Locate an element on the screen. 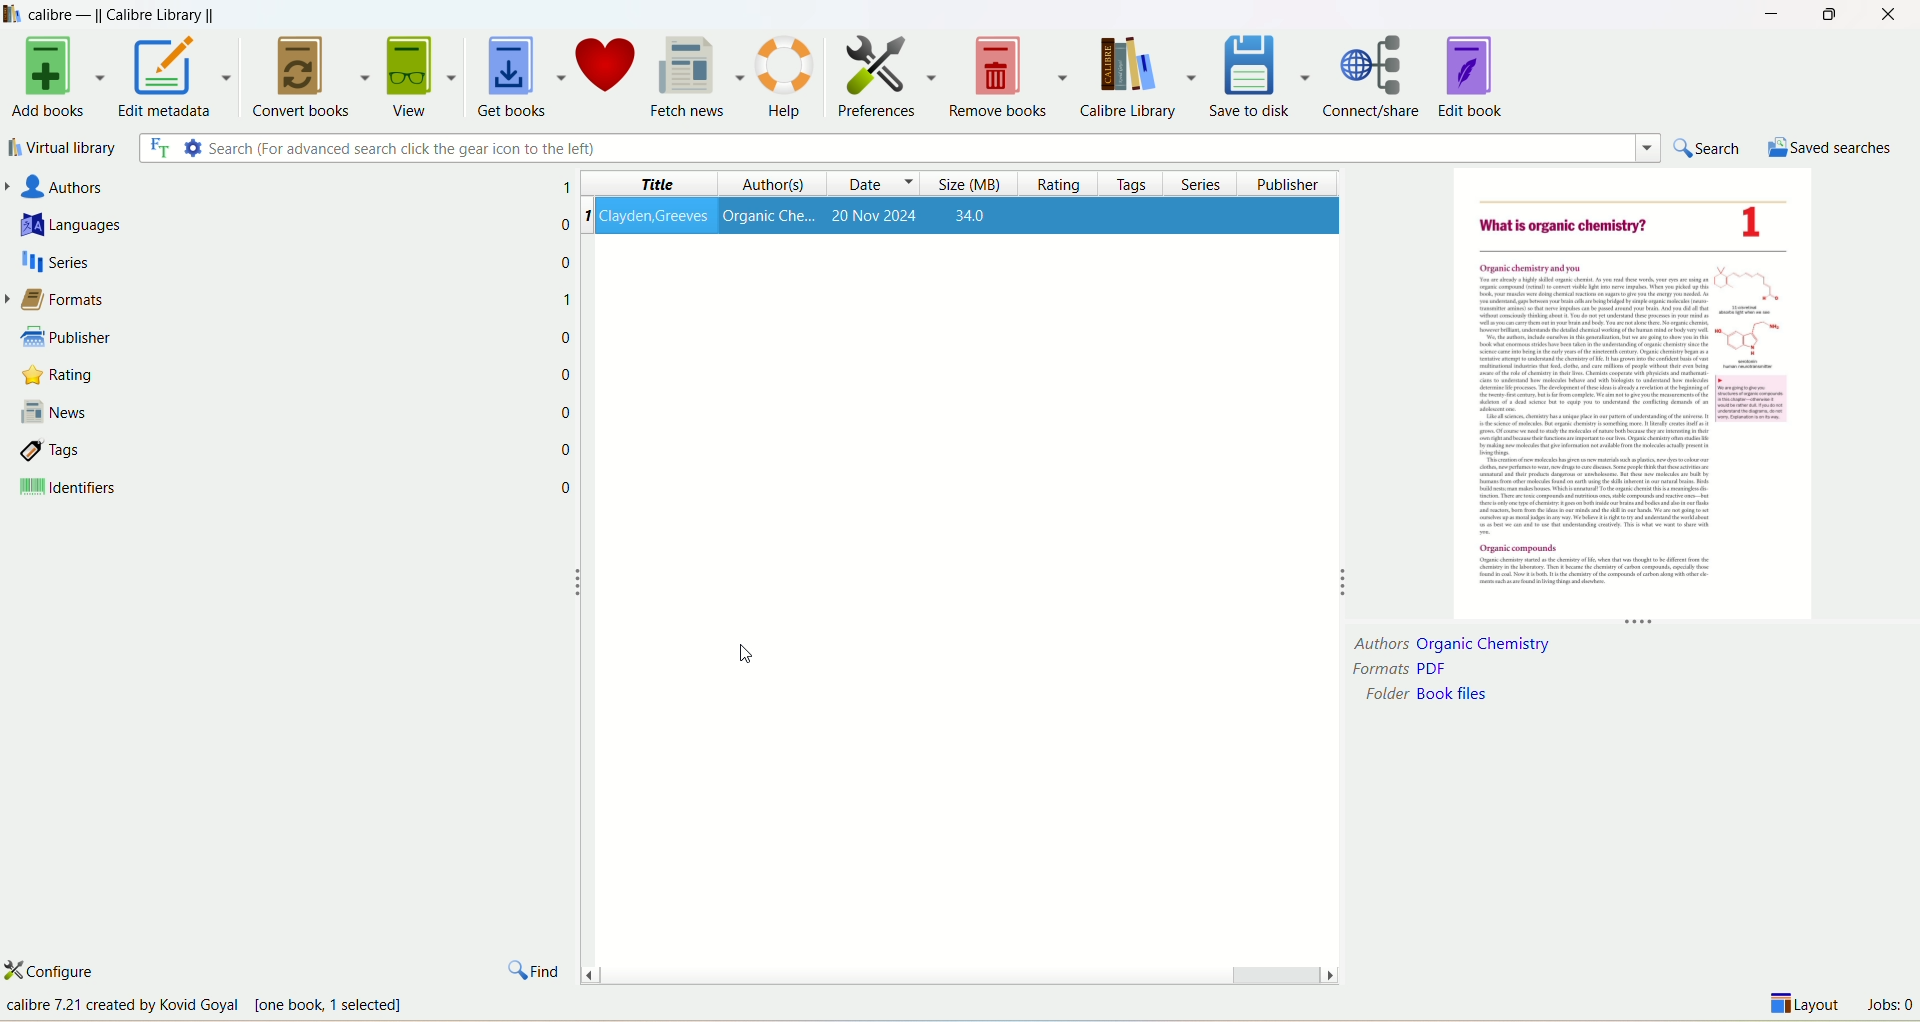  get books is located at coordinates (518, 77).